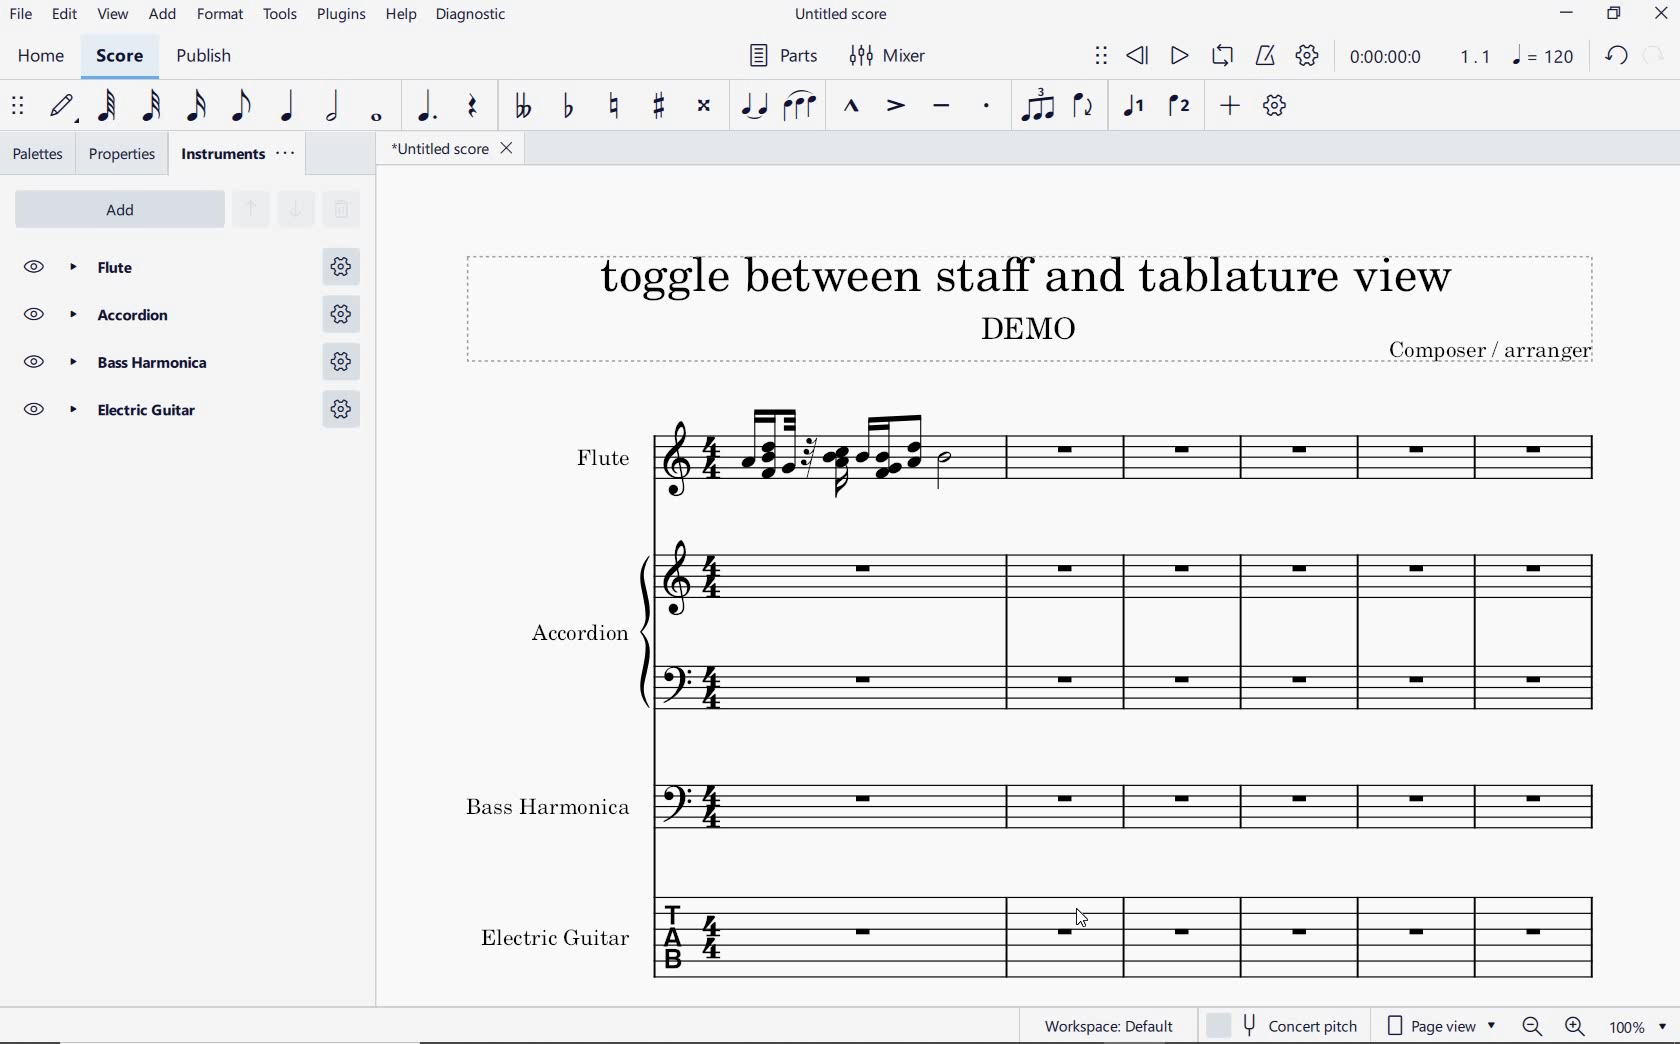 This screenshot has width=1680, height=1044. What do you see at coordinates (1137, 55) in the screenshot?
I see `rewind` at bounding box center [1137, 55].